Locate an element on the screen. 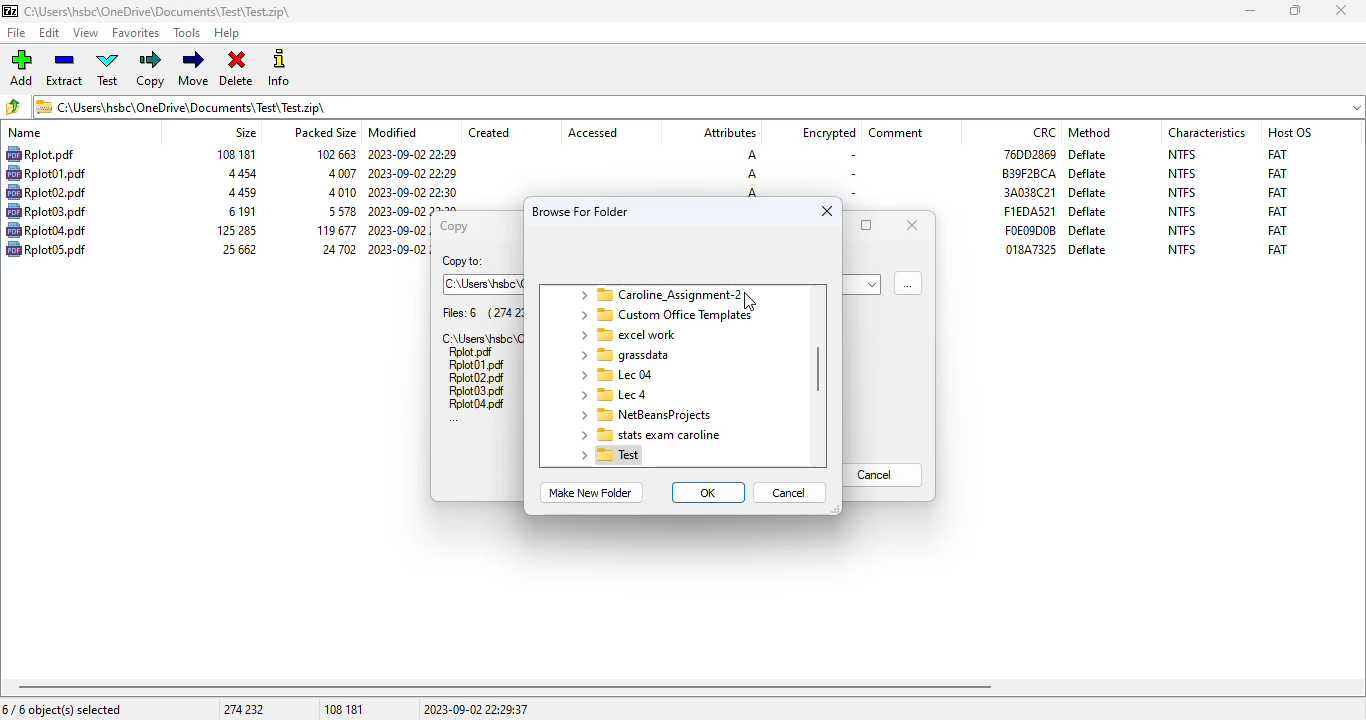  maximize is located at coordinates (867, 225).